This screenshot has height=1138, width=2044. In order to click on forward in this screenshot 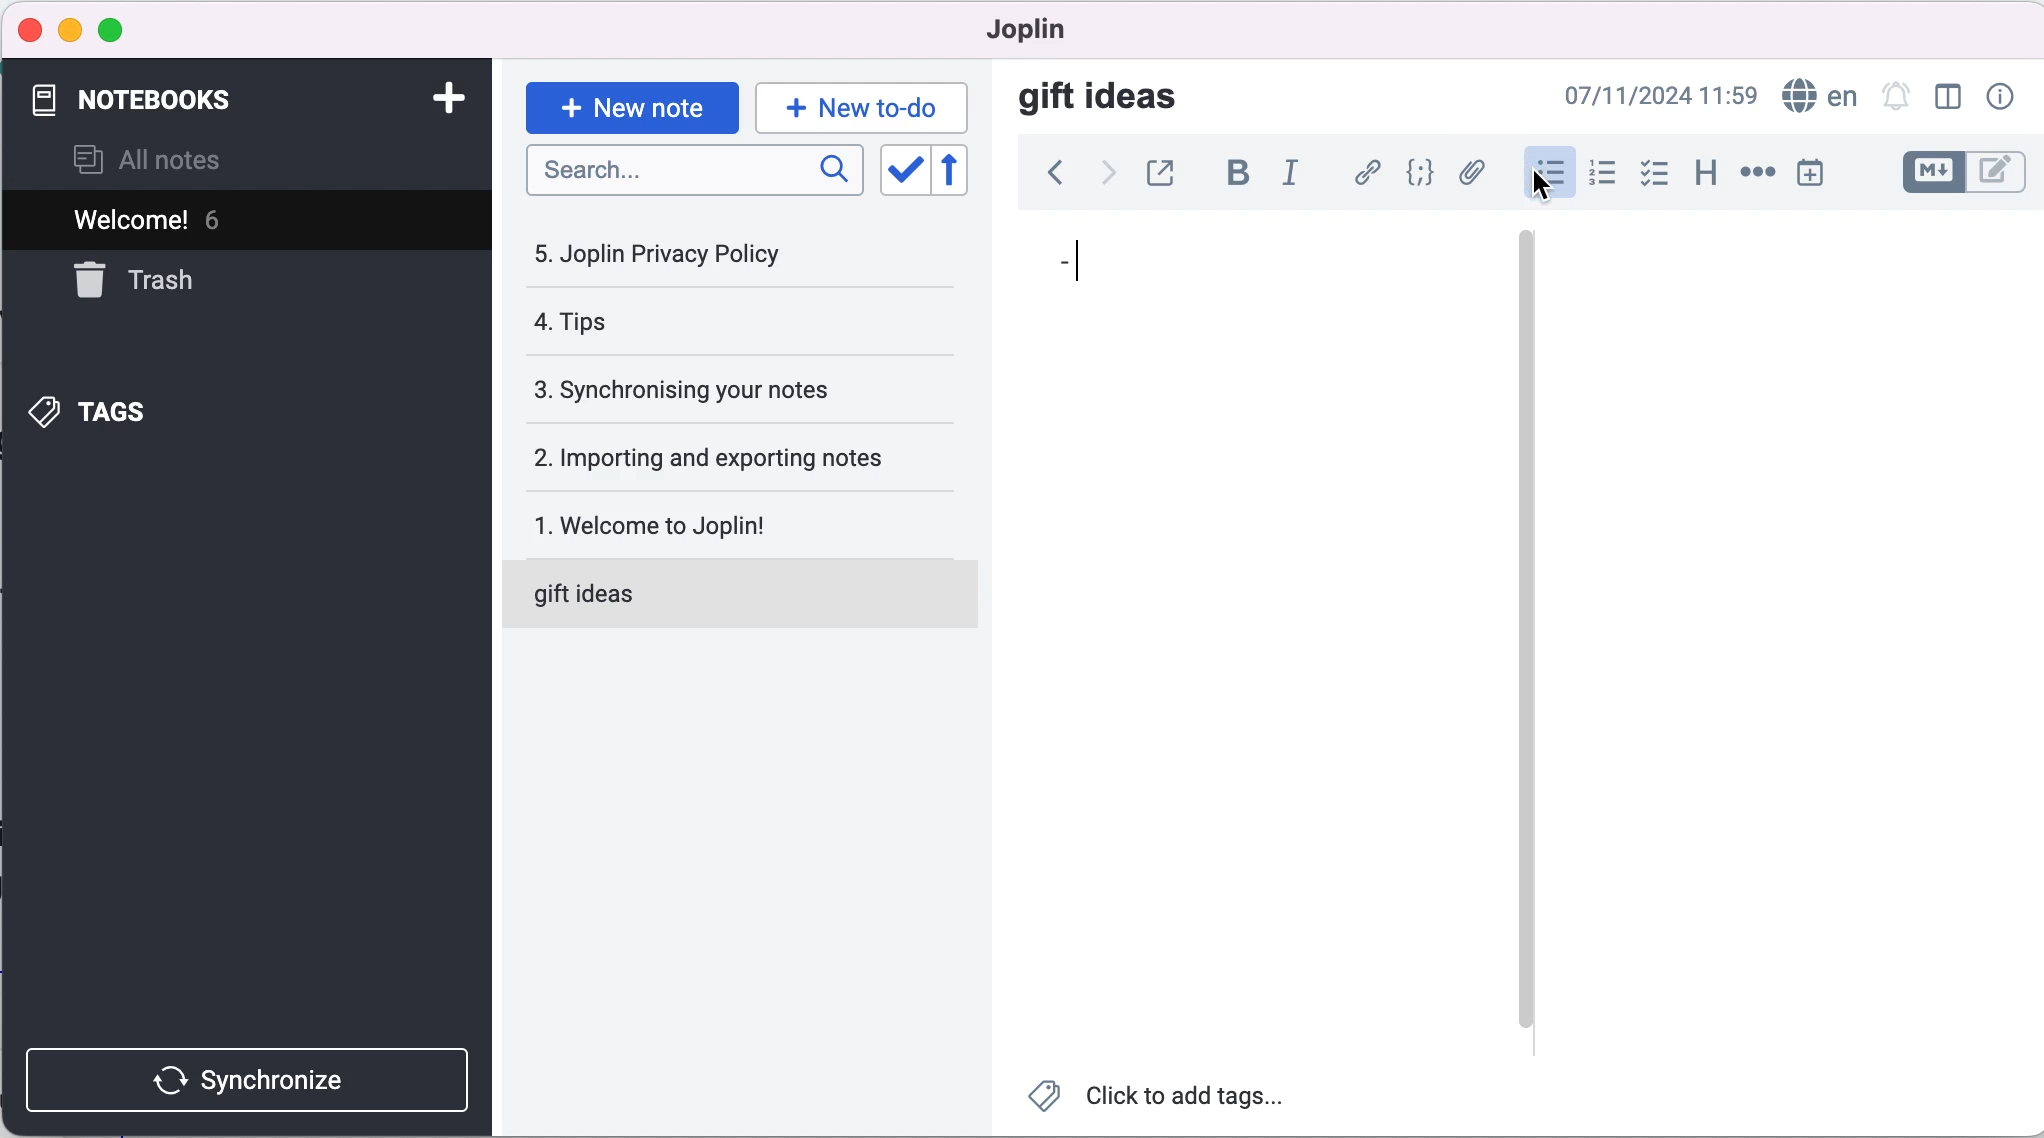, I will do `click(1102, 176)`.